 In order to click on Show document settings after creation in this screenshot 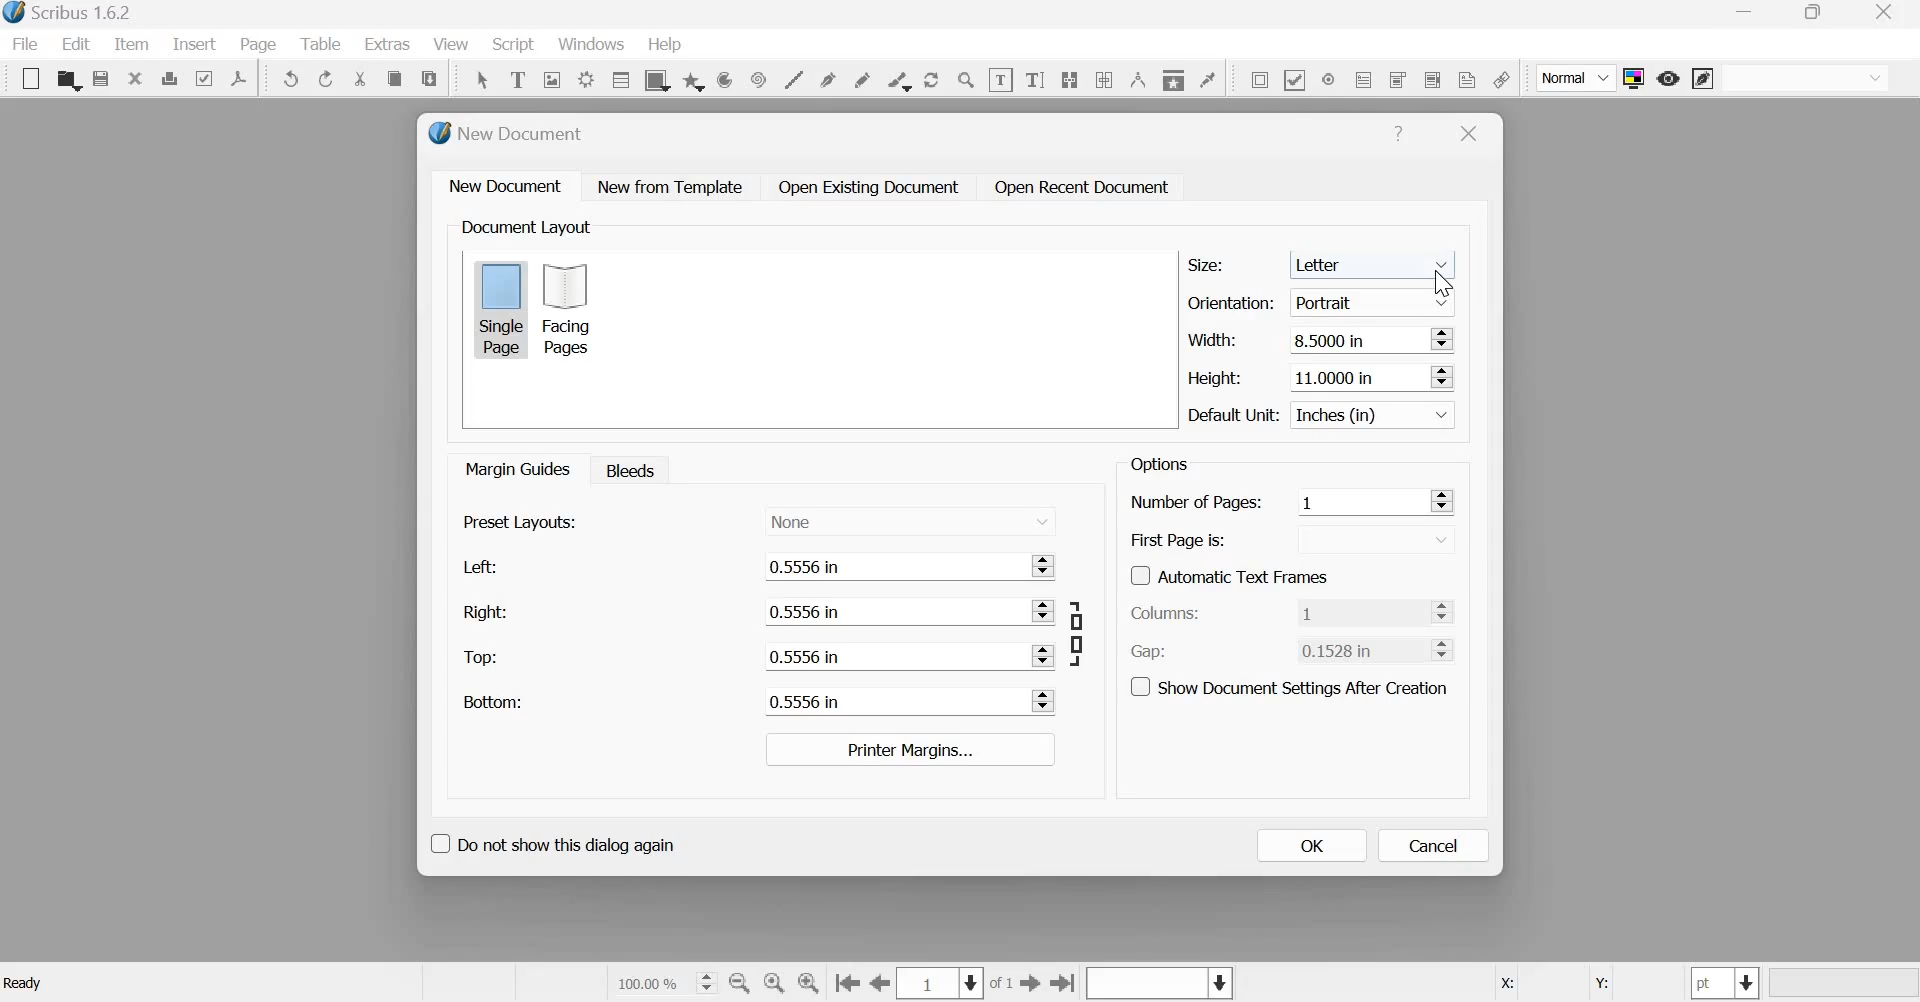, I will do `click(1289, 685)`.